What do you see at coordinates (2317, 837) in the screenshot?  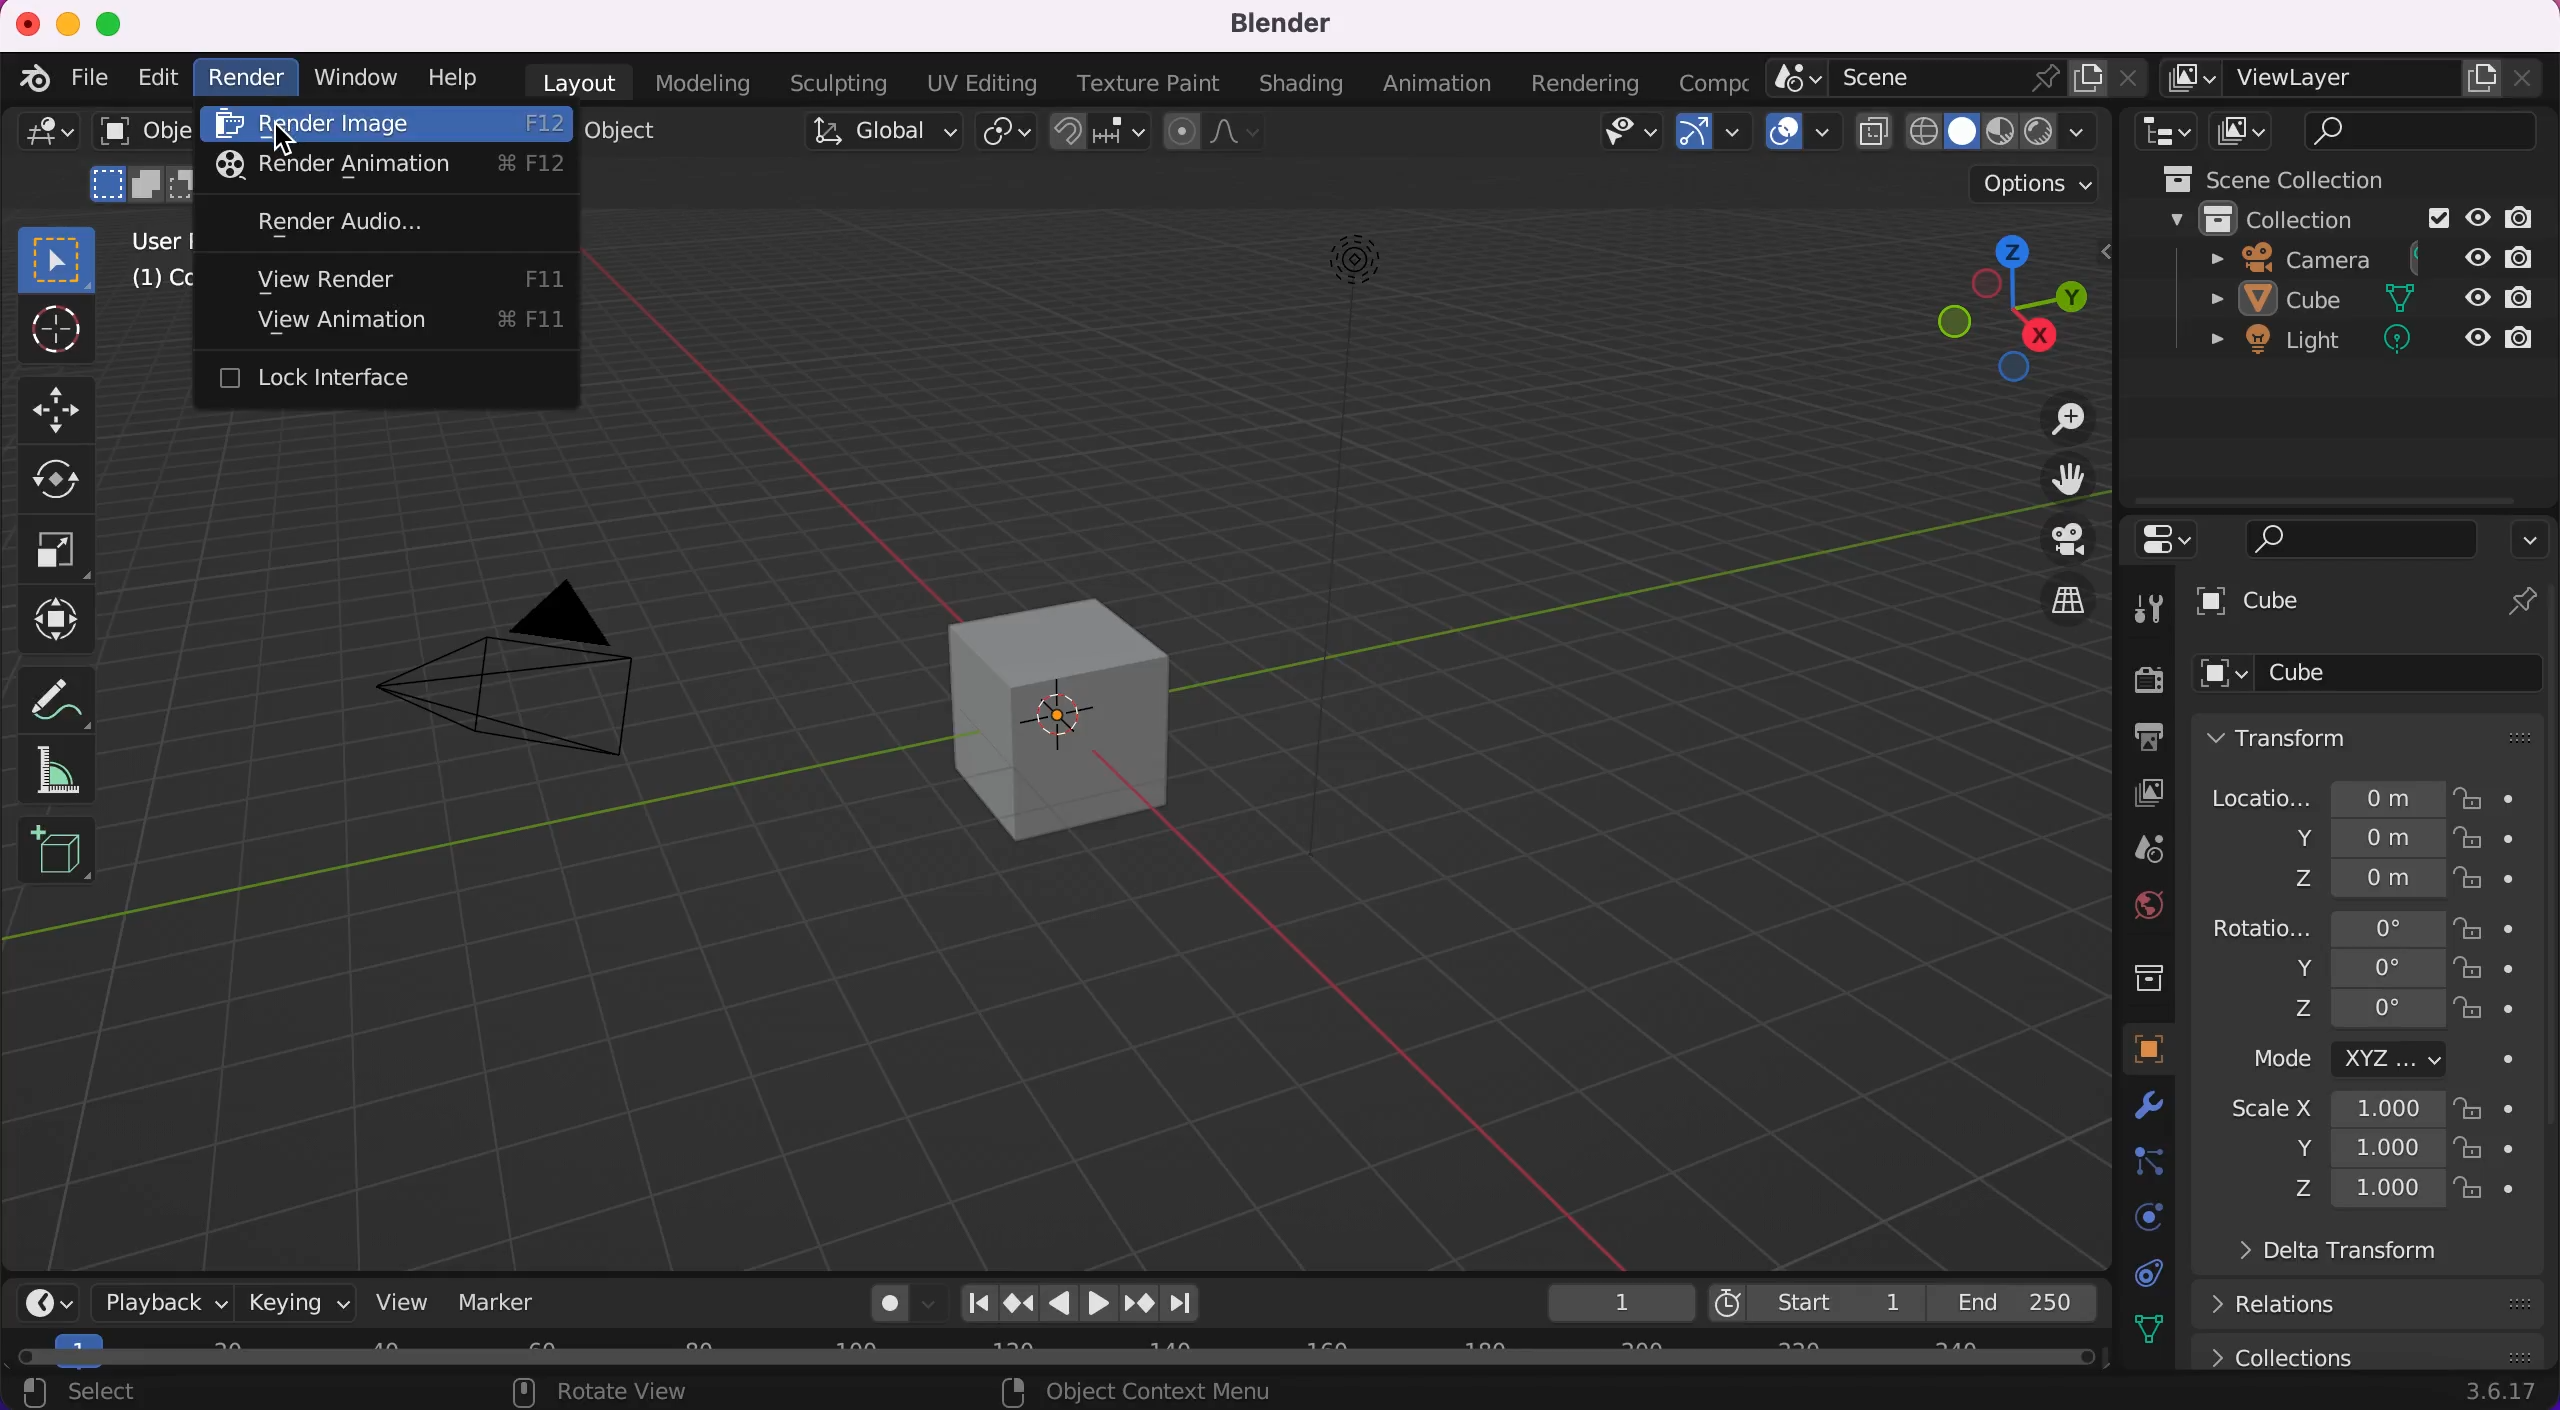 I see `y 0m` at bounding box center [2317, 837].